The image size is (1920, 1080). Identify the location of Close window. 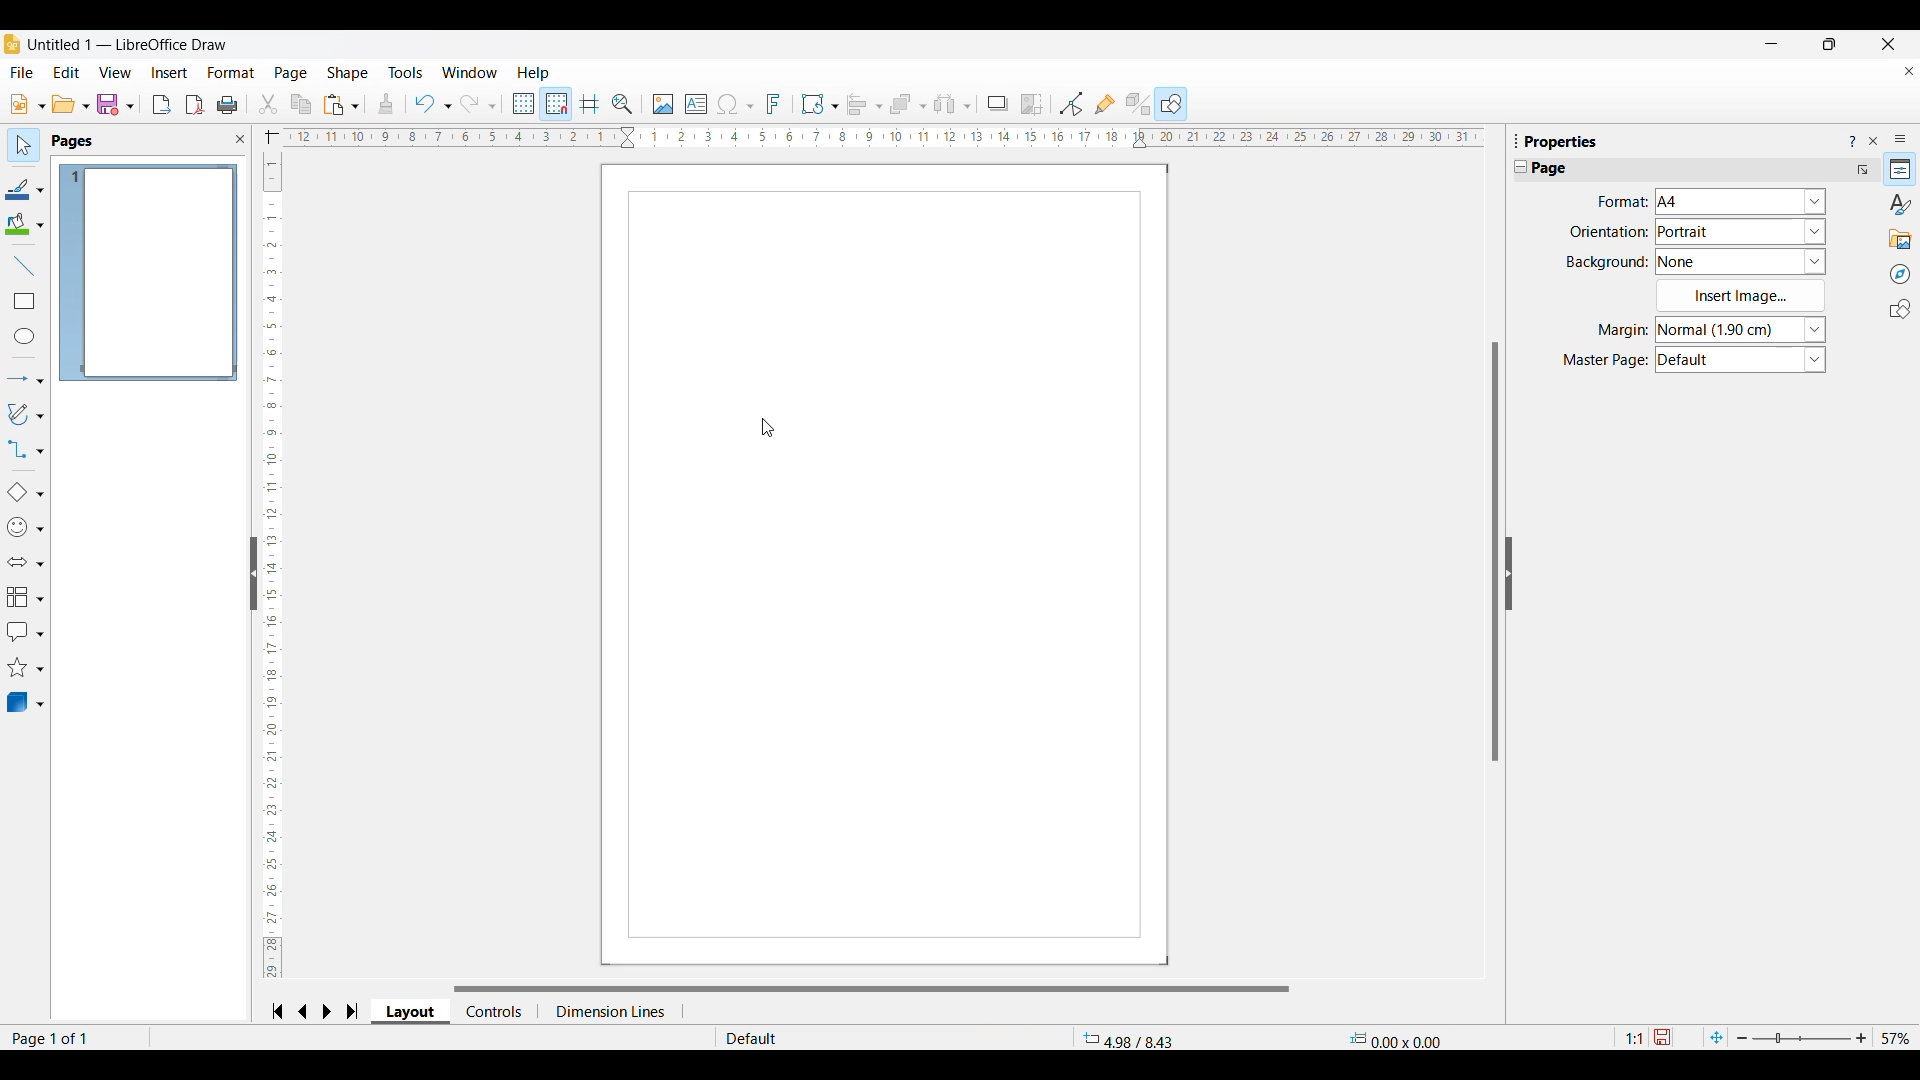
(1889, 44).